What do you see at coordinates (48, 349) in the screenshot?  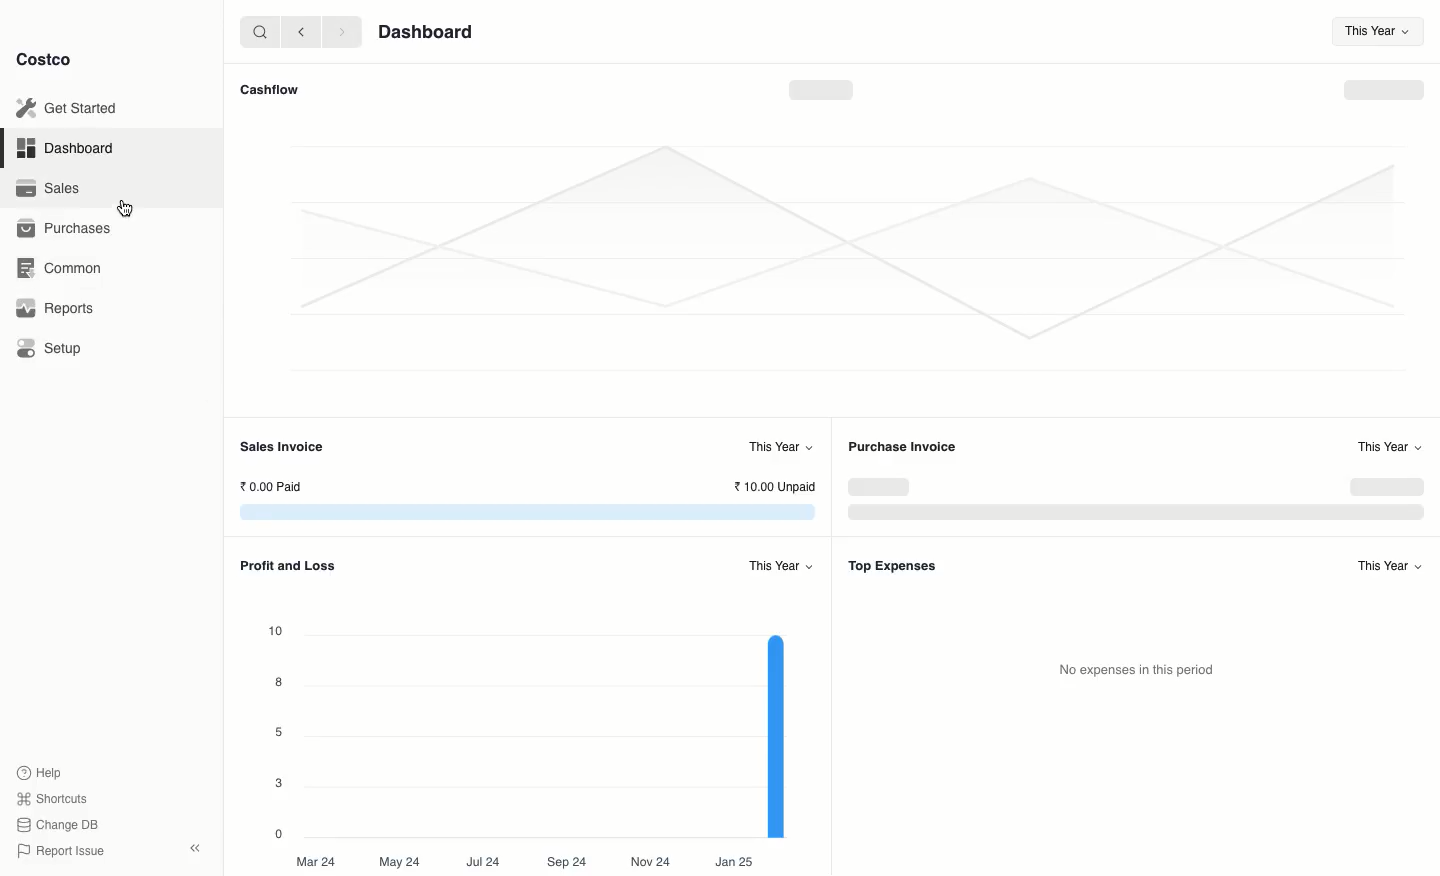 I see `Setup` at bounding box center [48, 349].